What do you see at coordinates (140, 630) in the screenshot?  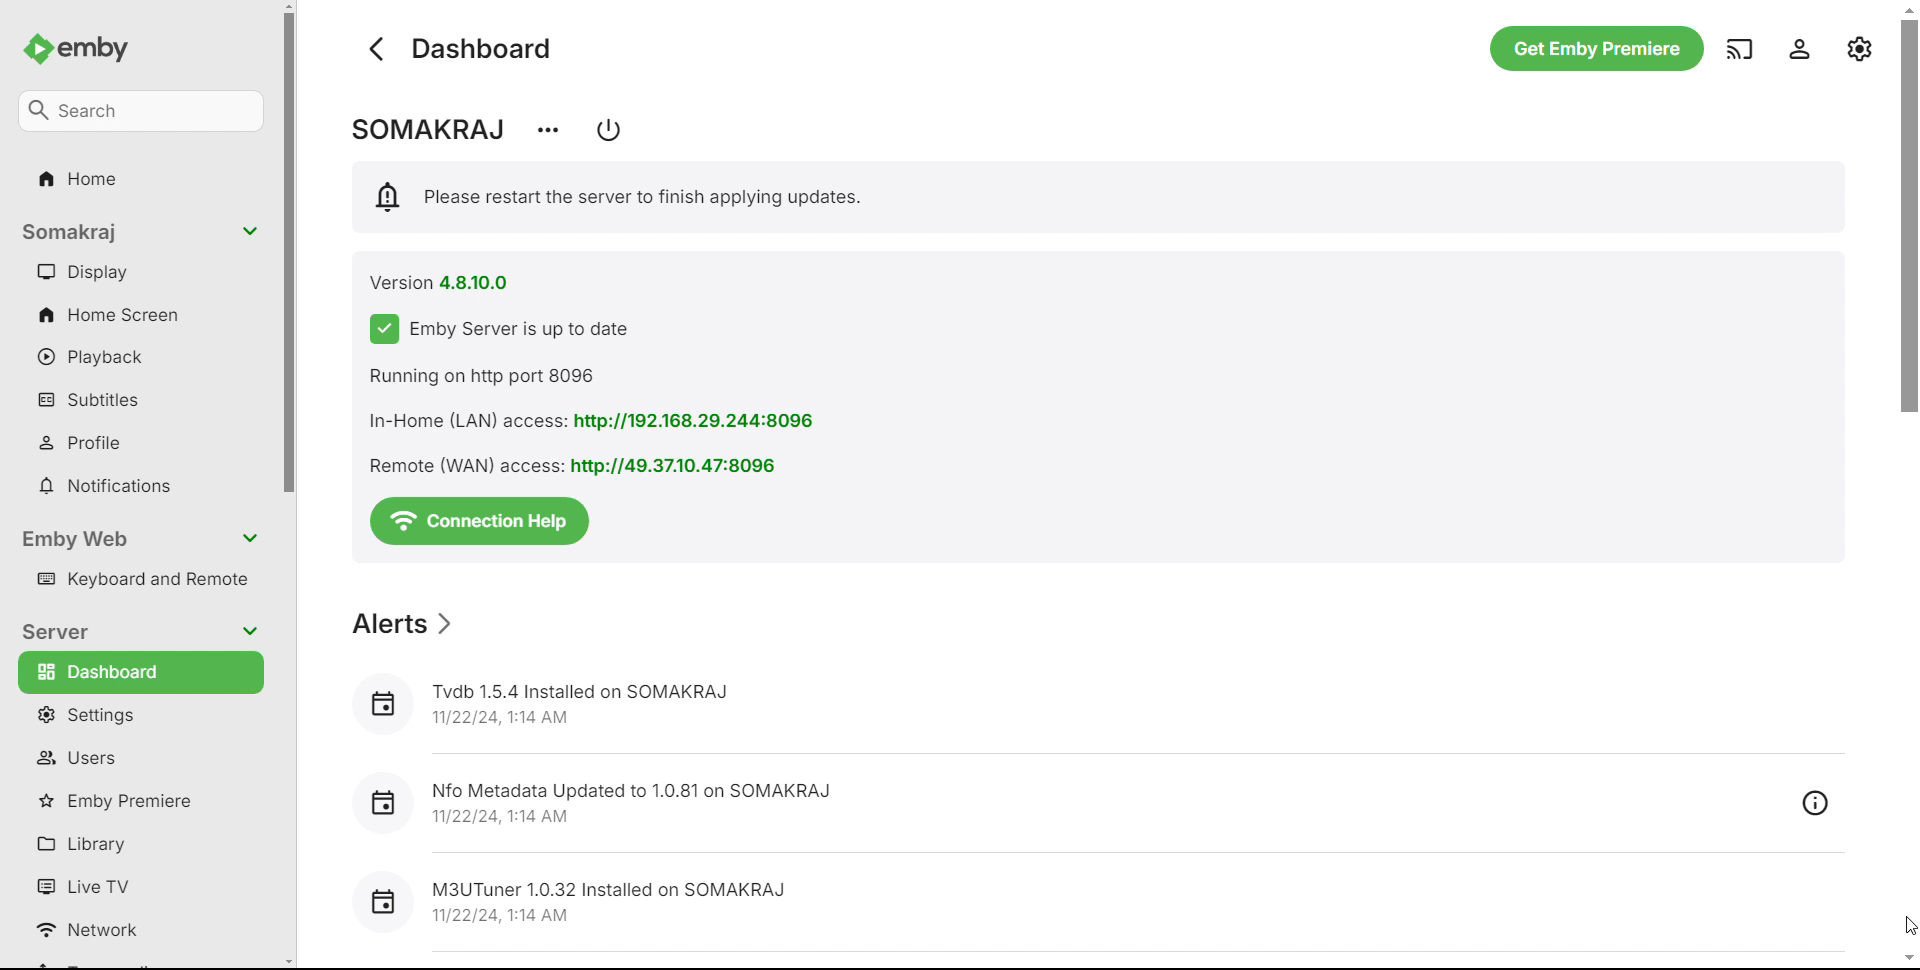 I see `server` at bounding box center [140, 630].